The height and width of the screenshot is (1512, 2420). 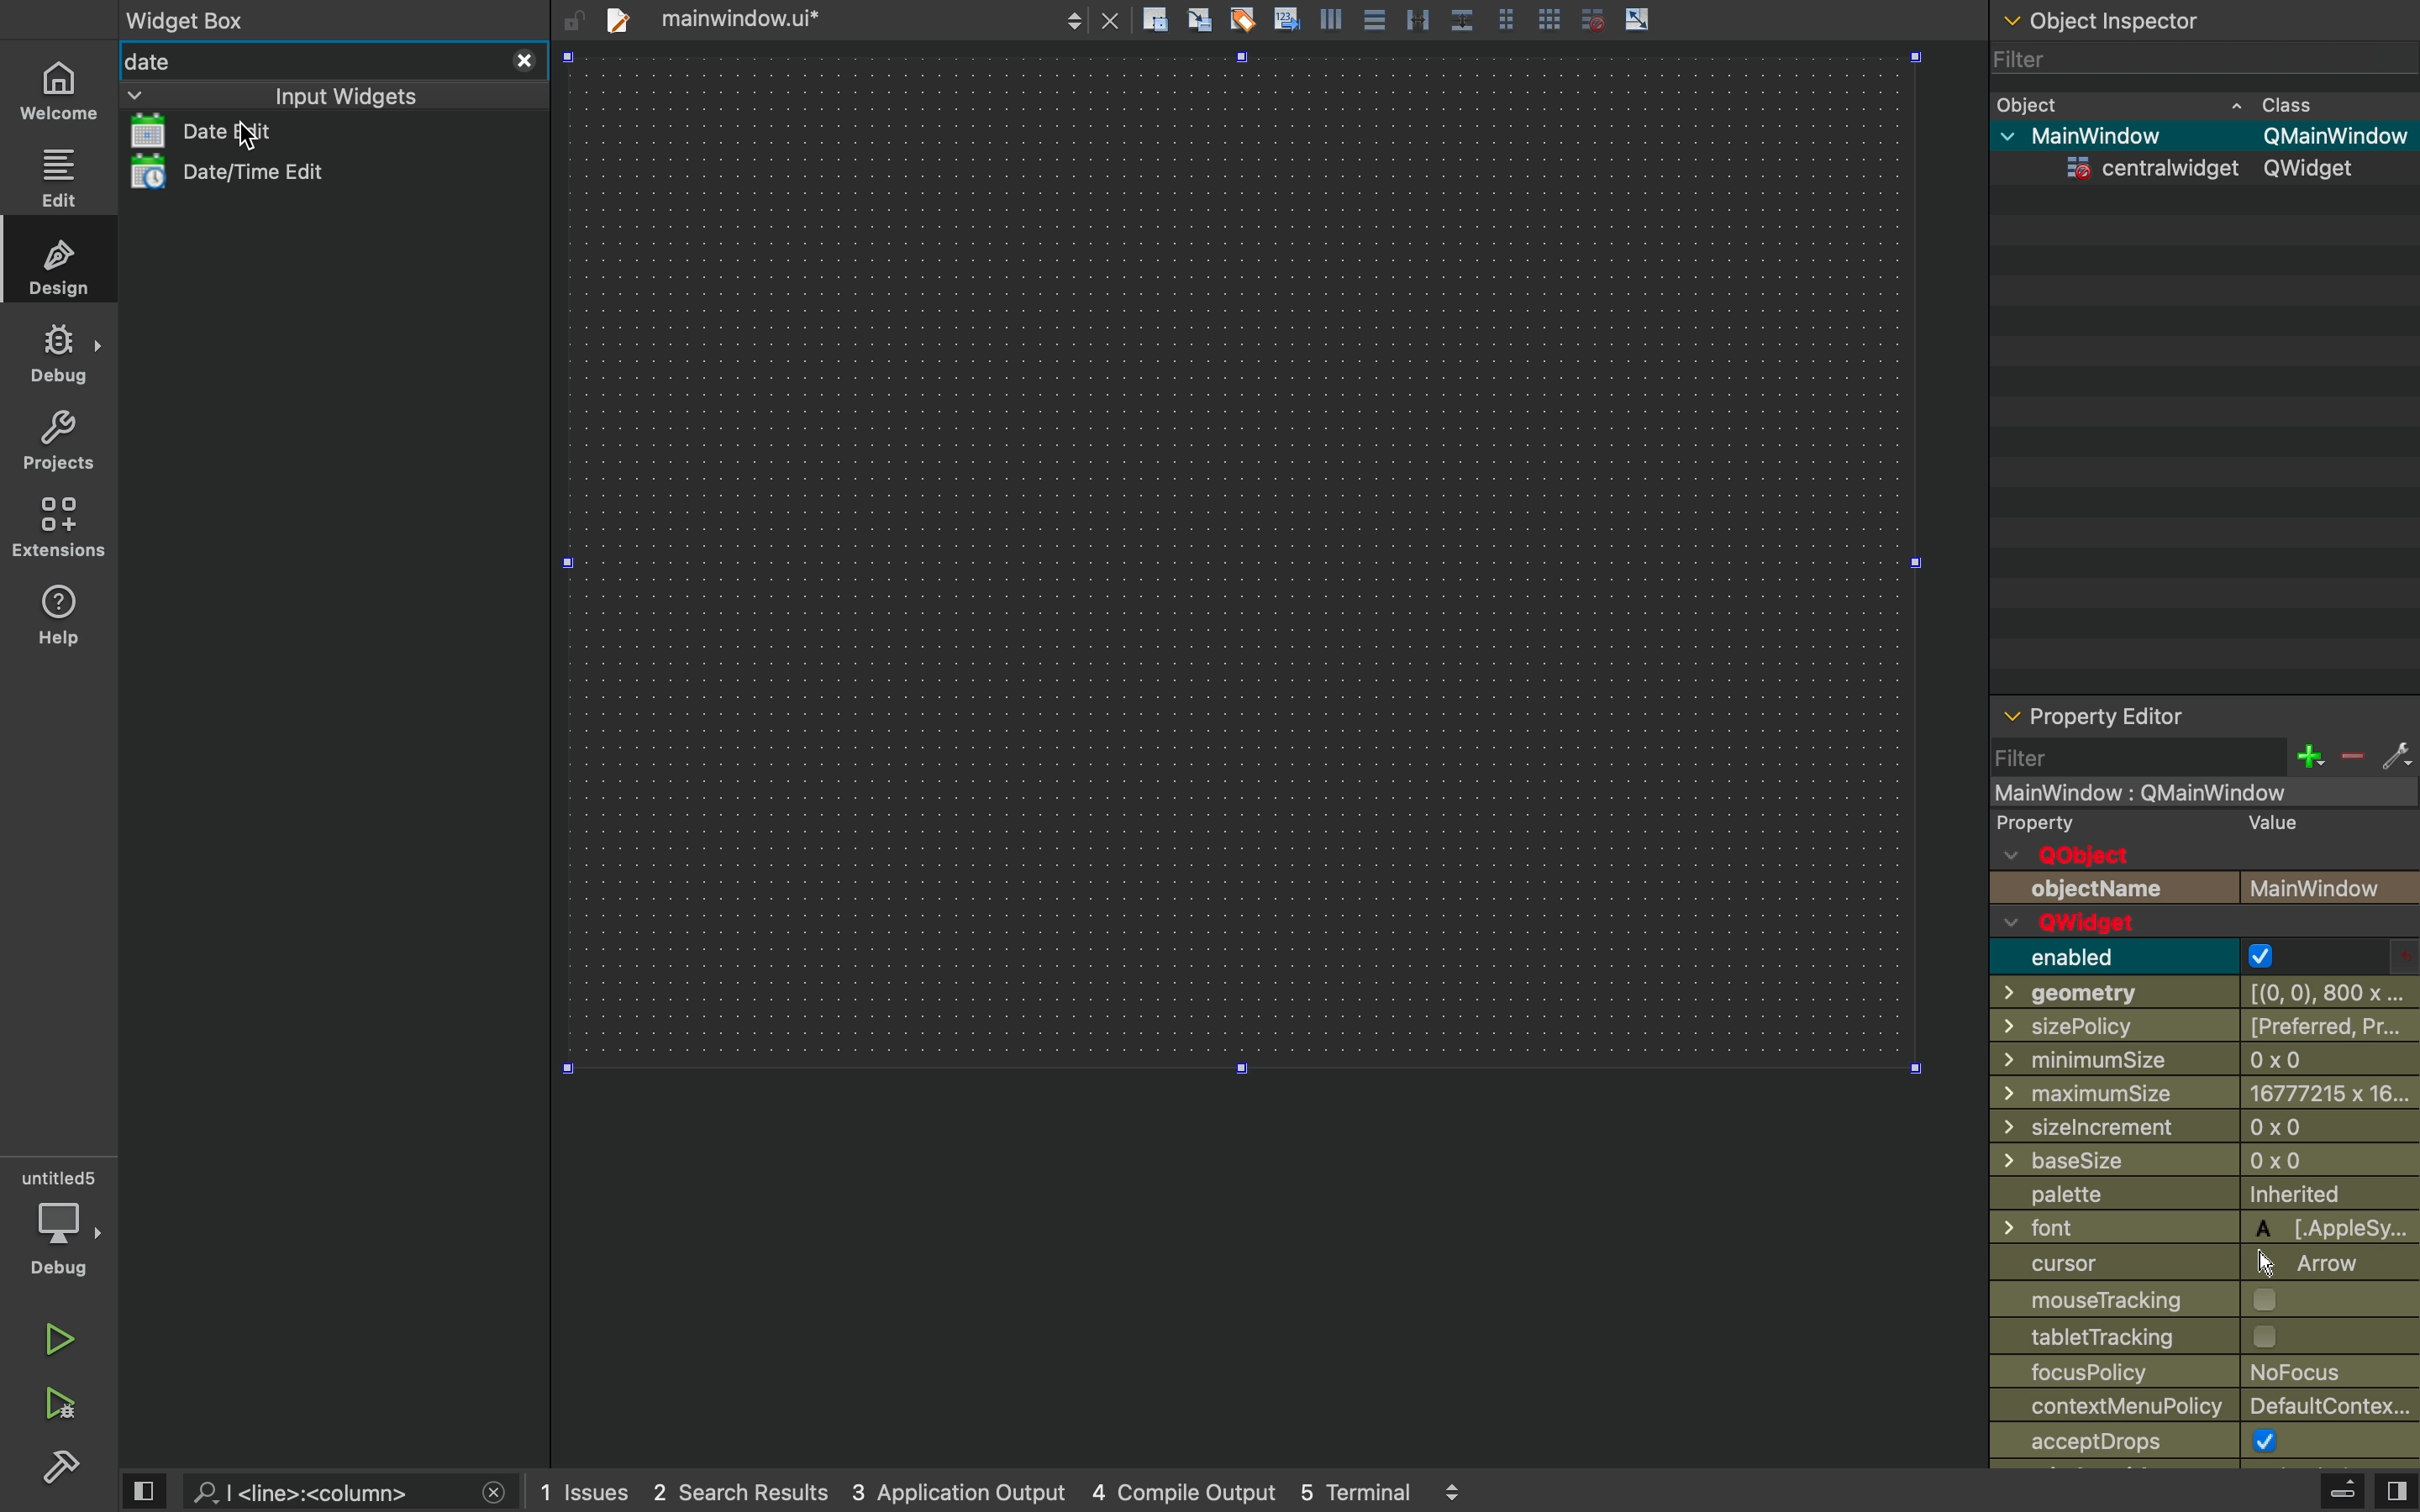 What do you see at coordinates (2150, 924) in the screenshot?
I see `q widget` at bounding box center [2150, 924].